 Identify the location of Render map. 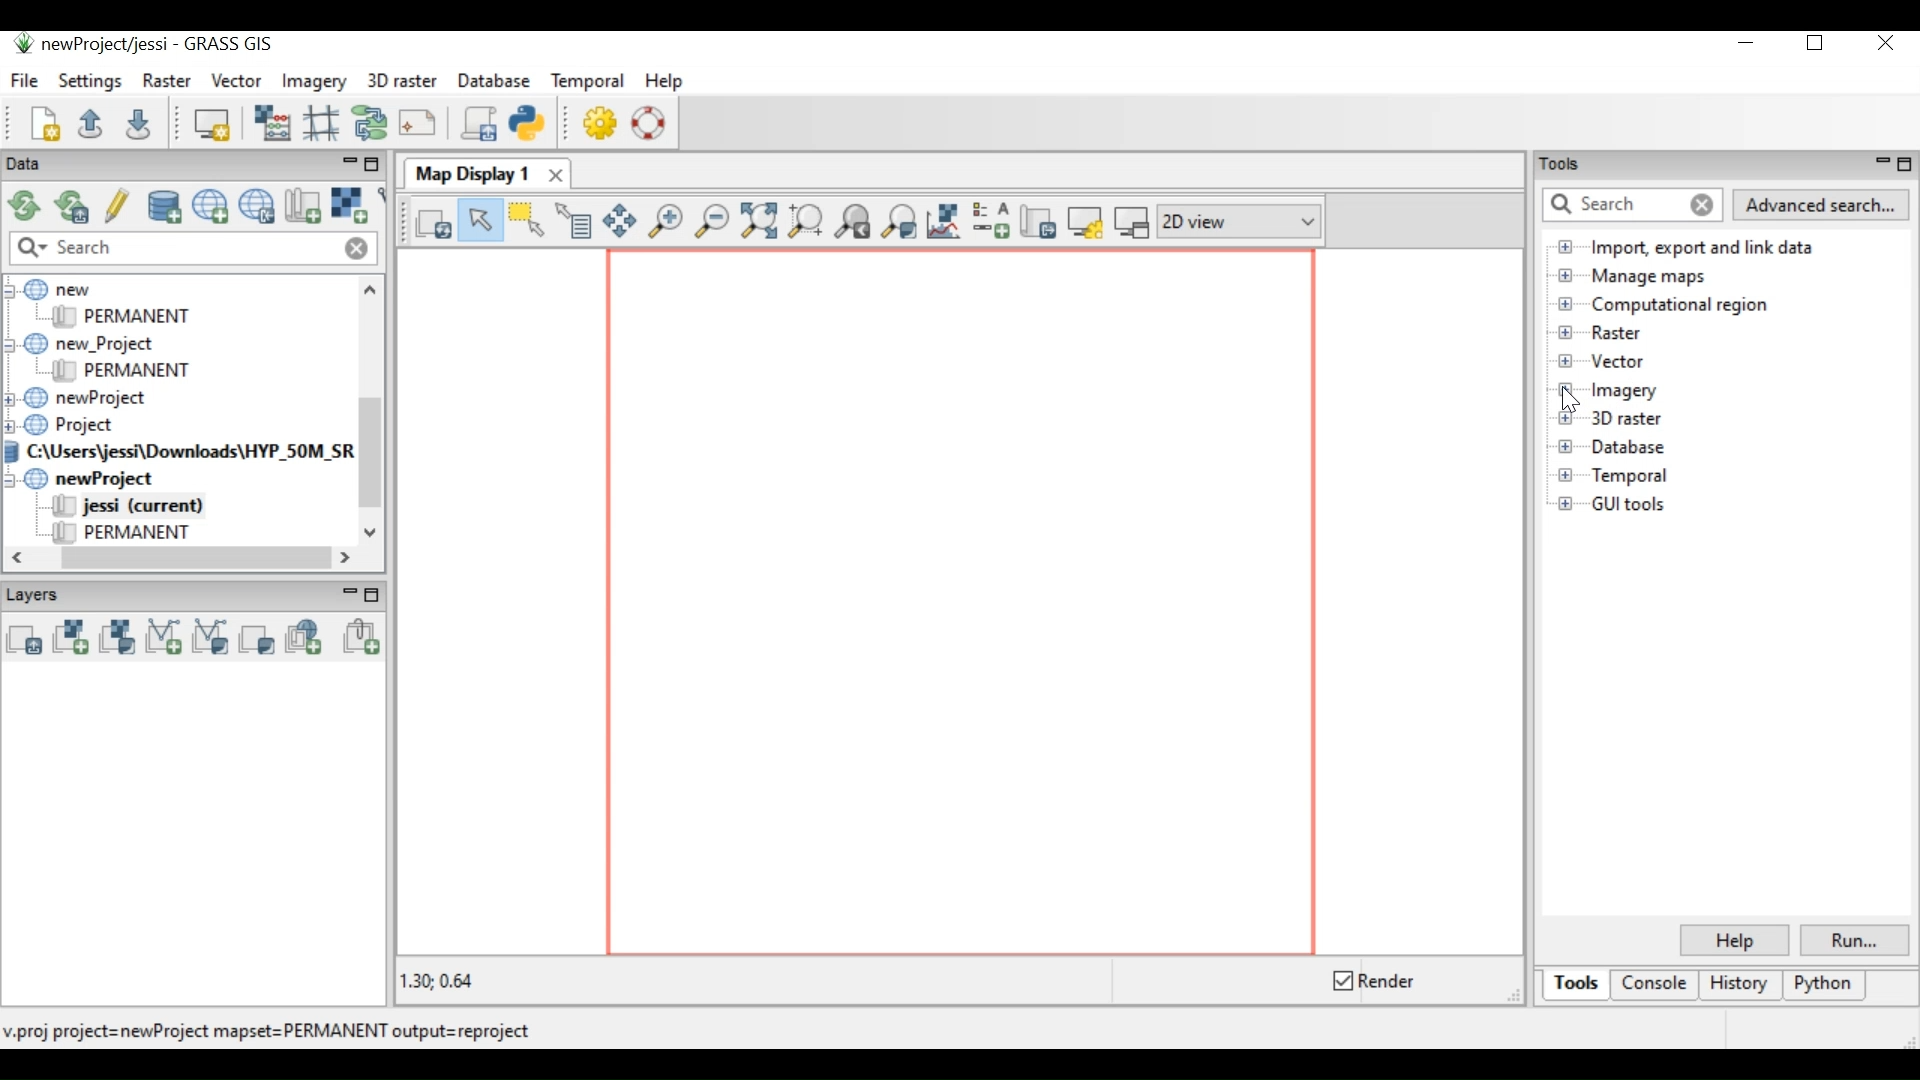
(431, 220).